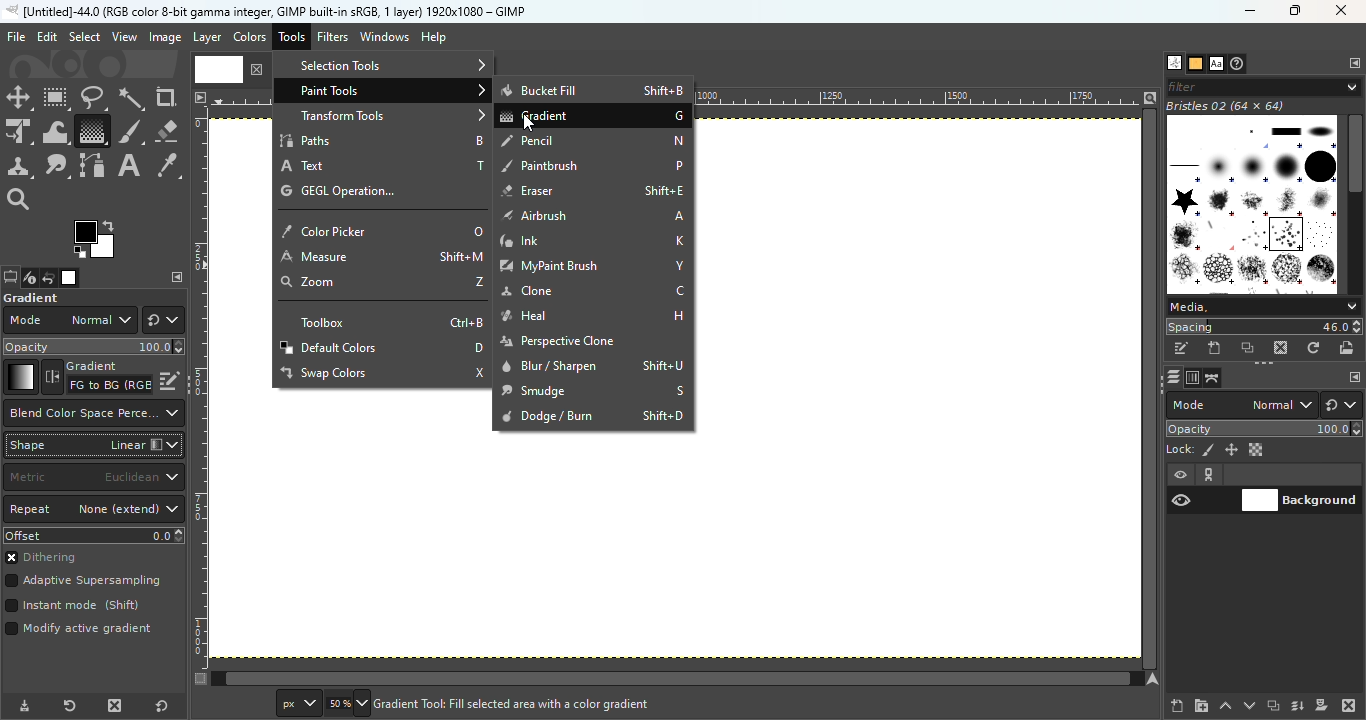  Describe the element at coordinates (380, 257) in the screenshot. I see `Measure` at that location.